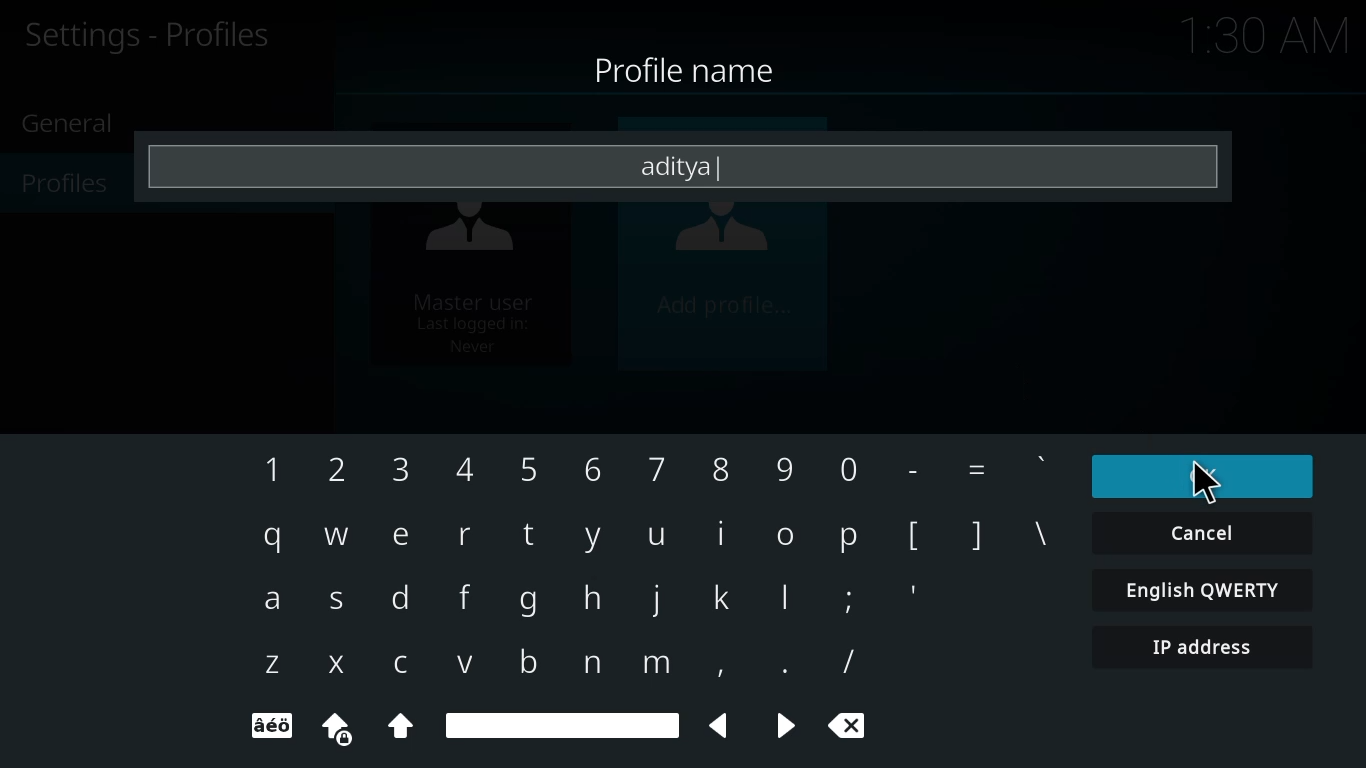  Describe the element at coordinates (78, 125) in the screenshot. I see `general` at that location.